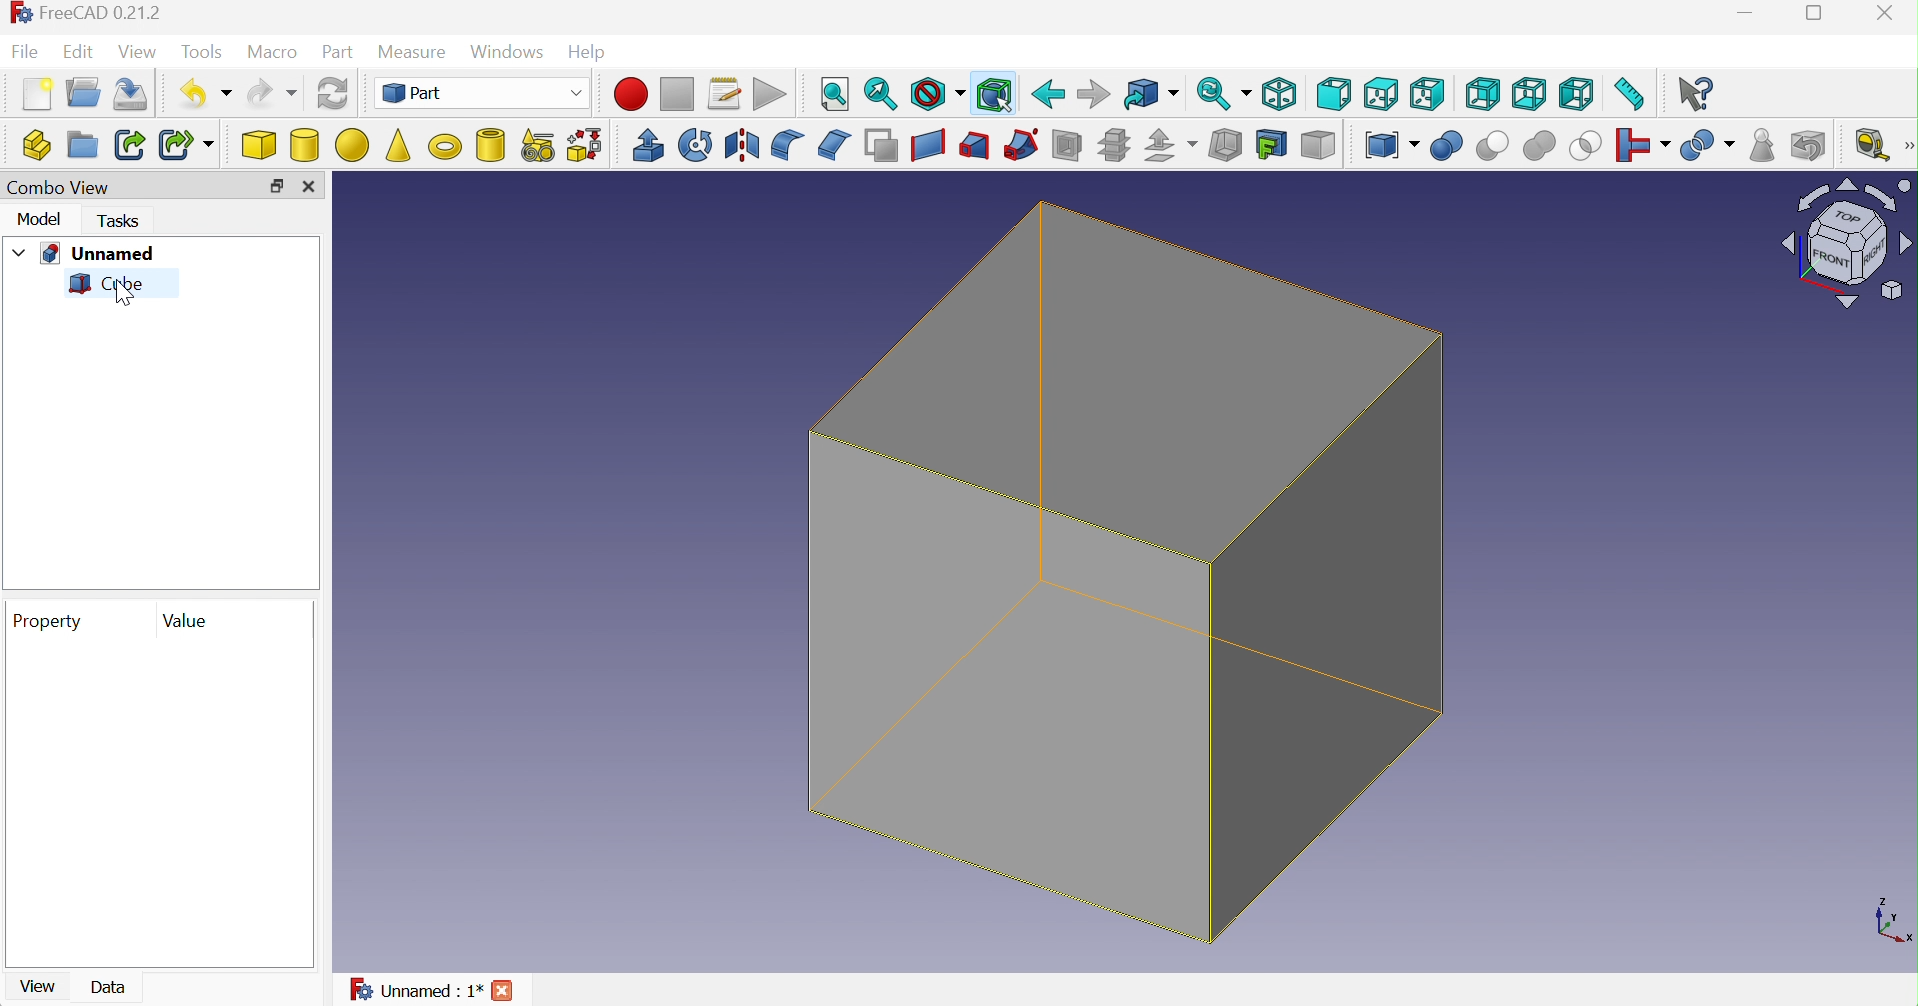  What do you see at coordinates (1391, 146) in the screenshot?
I see `Compound tools` at bounding box center [1391, 146].